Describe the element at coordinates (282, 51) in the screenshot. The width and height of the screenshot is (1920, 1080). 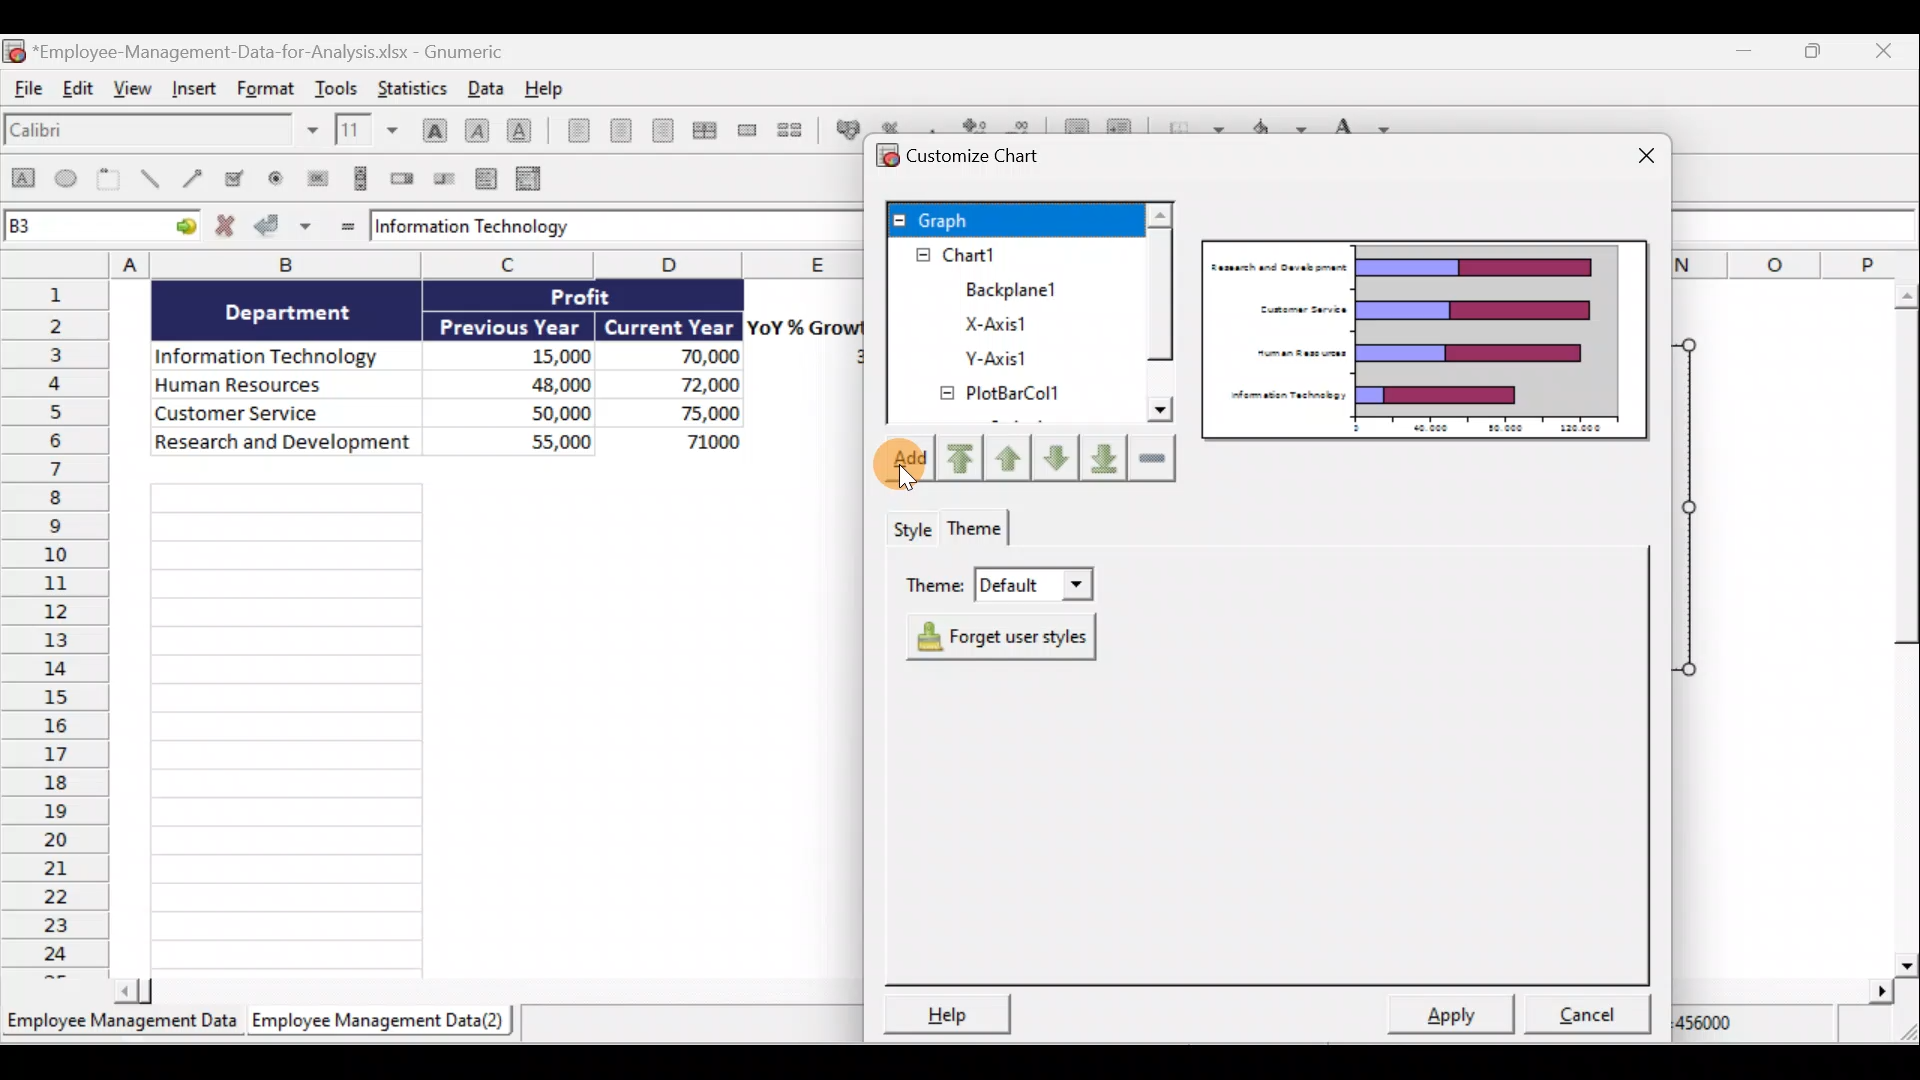
I see `*Employee-Management-Data-for-Analysis.xlsx - Gnumeric` at that location.